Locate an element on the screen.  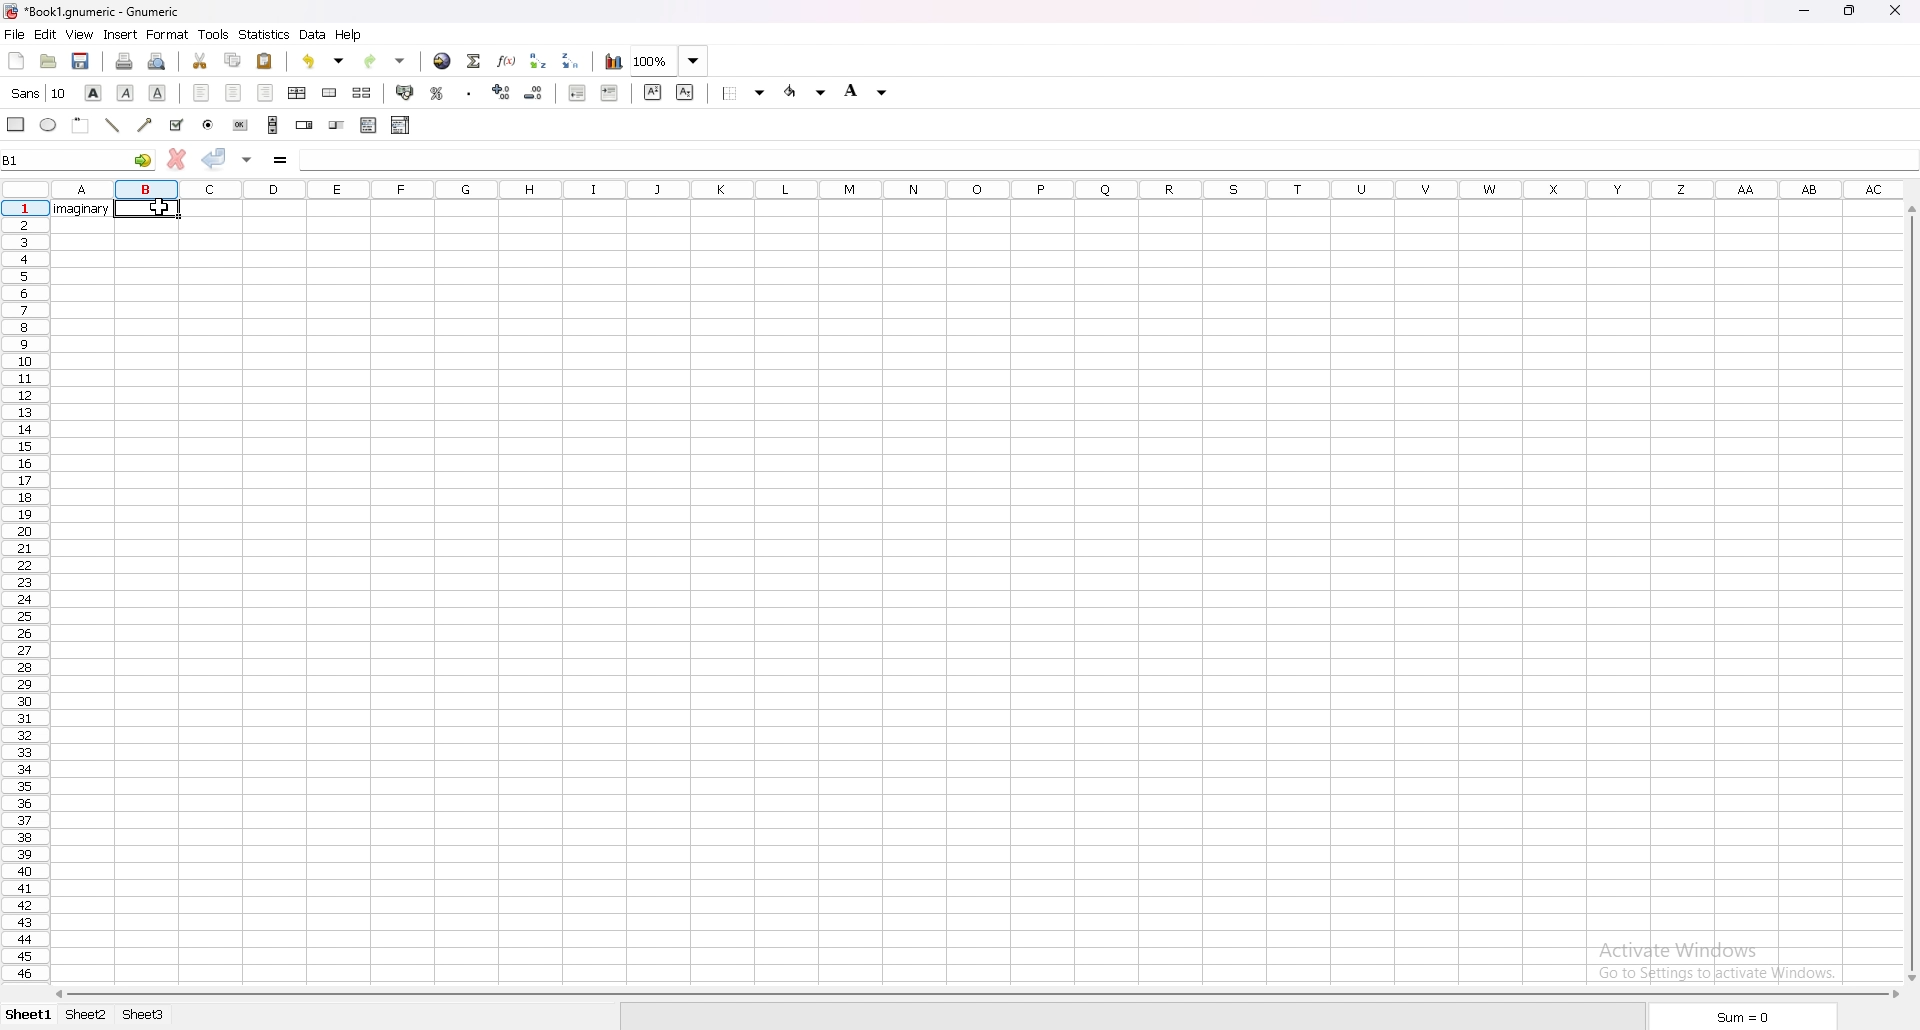
bold is located at coordinates (93, 93).